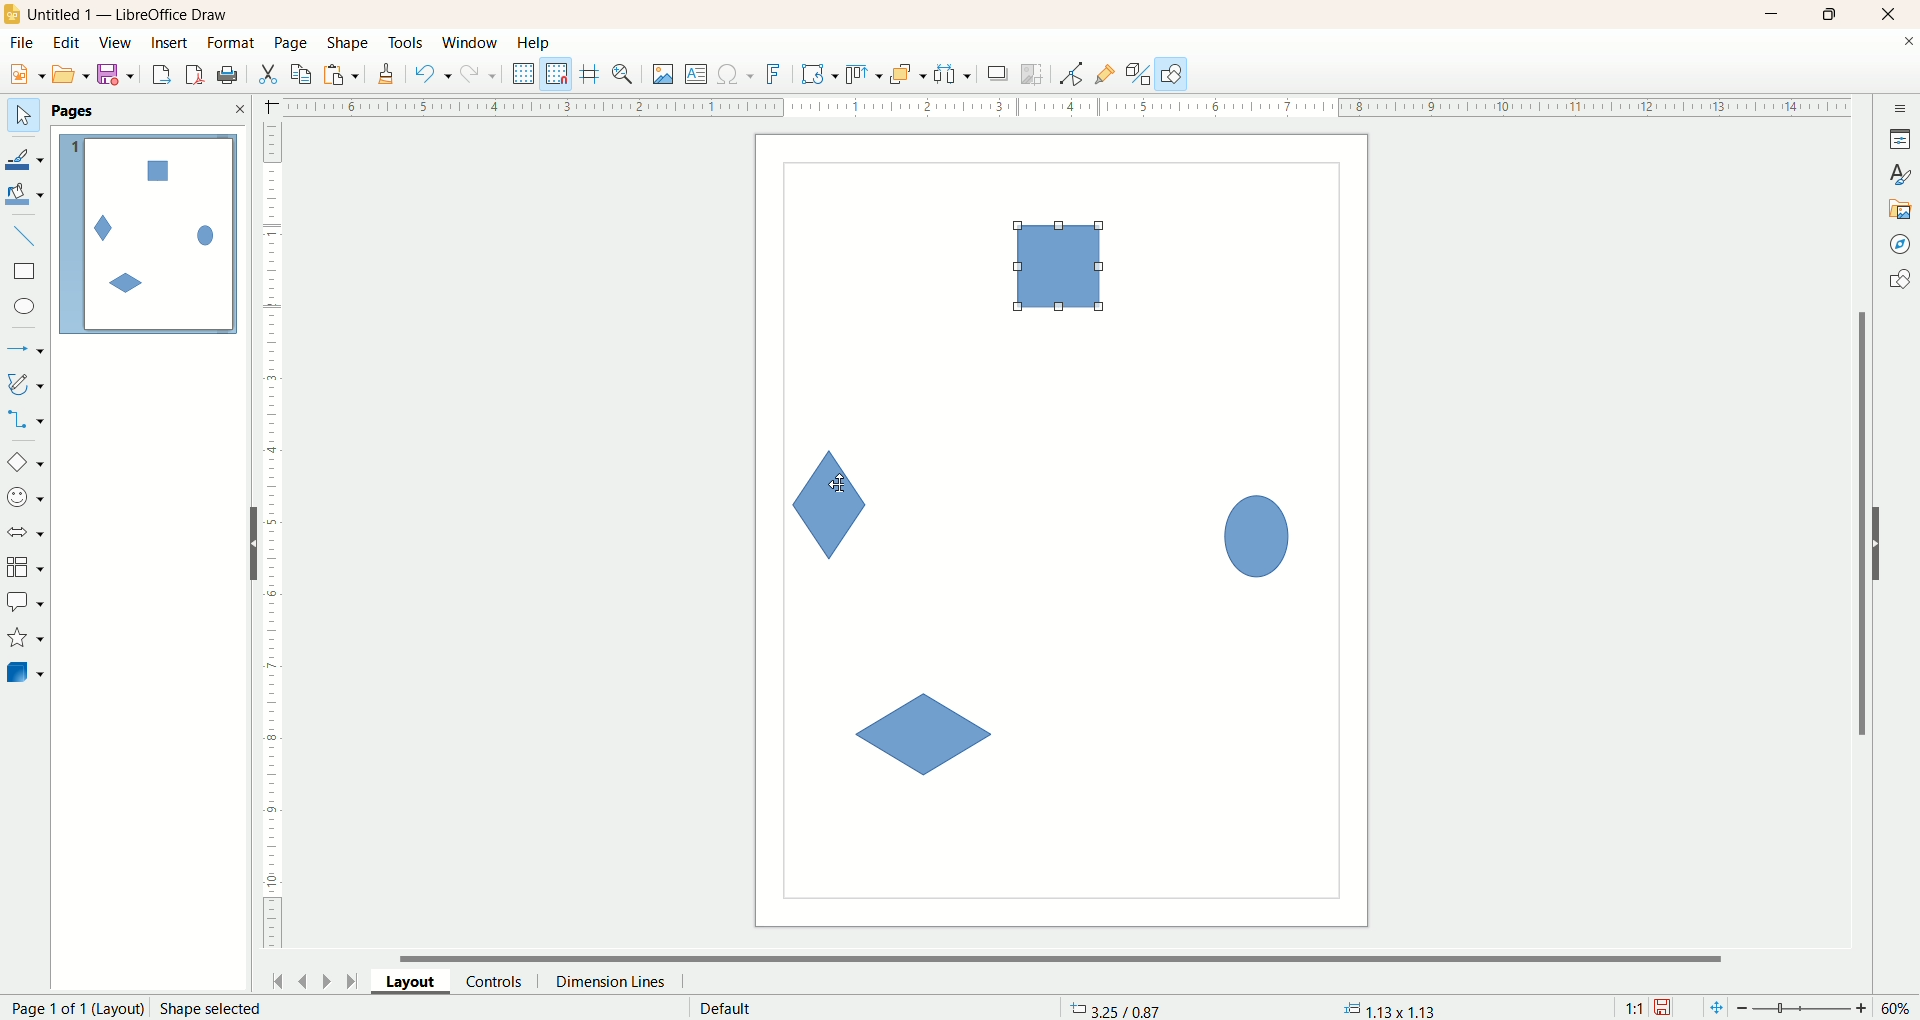  What do you see at coordinates (73, 111) in the screenshot?
I see `pages` at bounding box center [73, 111].